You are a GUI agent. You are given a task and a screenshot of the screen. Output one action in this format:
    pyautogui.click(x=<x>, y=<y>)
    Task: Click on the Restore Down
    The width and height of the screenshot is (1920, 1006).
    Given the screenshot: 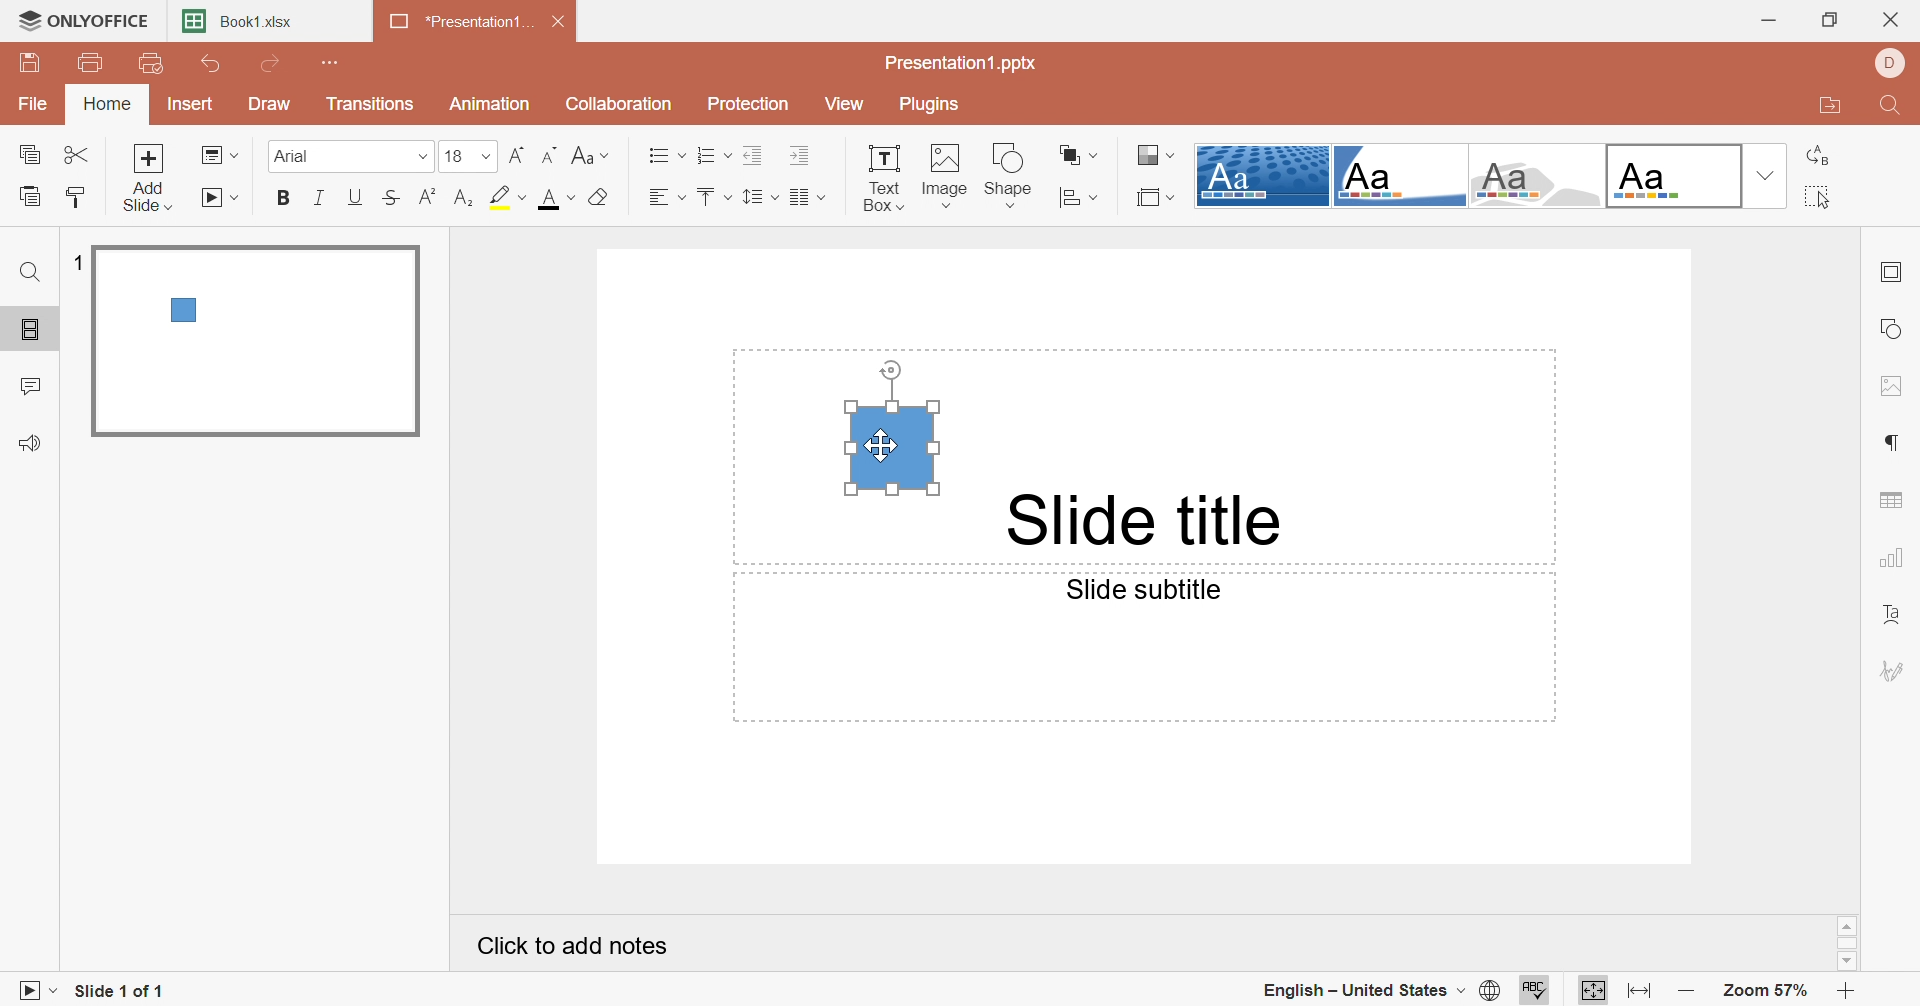 What is the action you would take?
    pyautogui.click(x=1835, y=20)
    